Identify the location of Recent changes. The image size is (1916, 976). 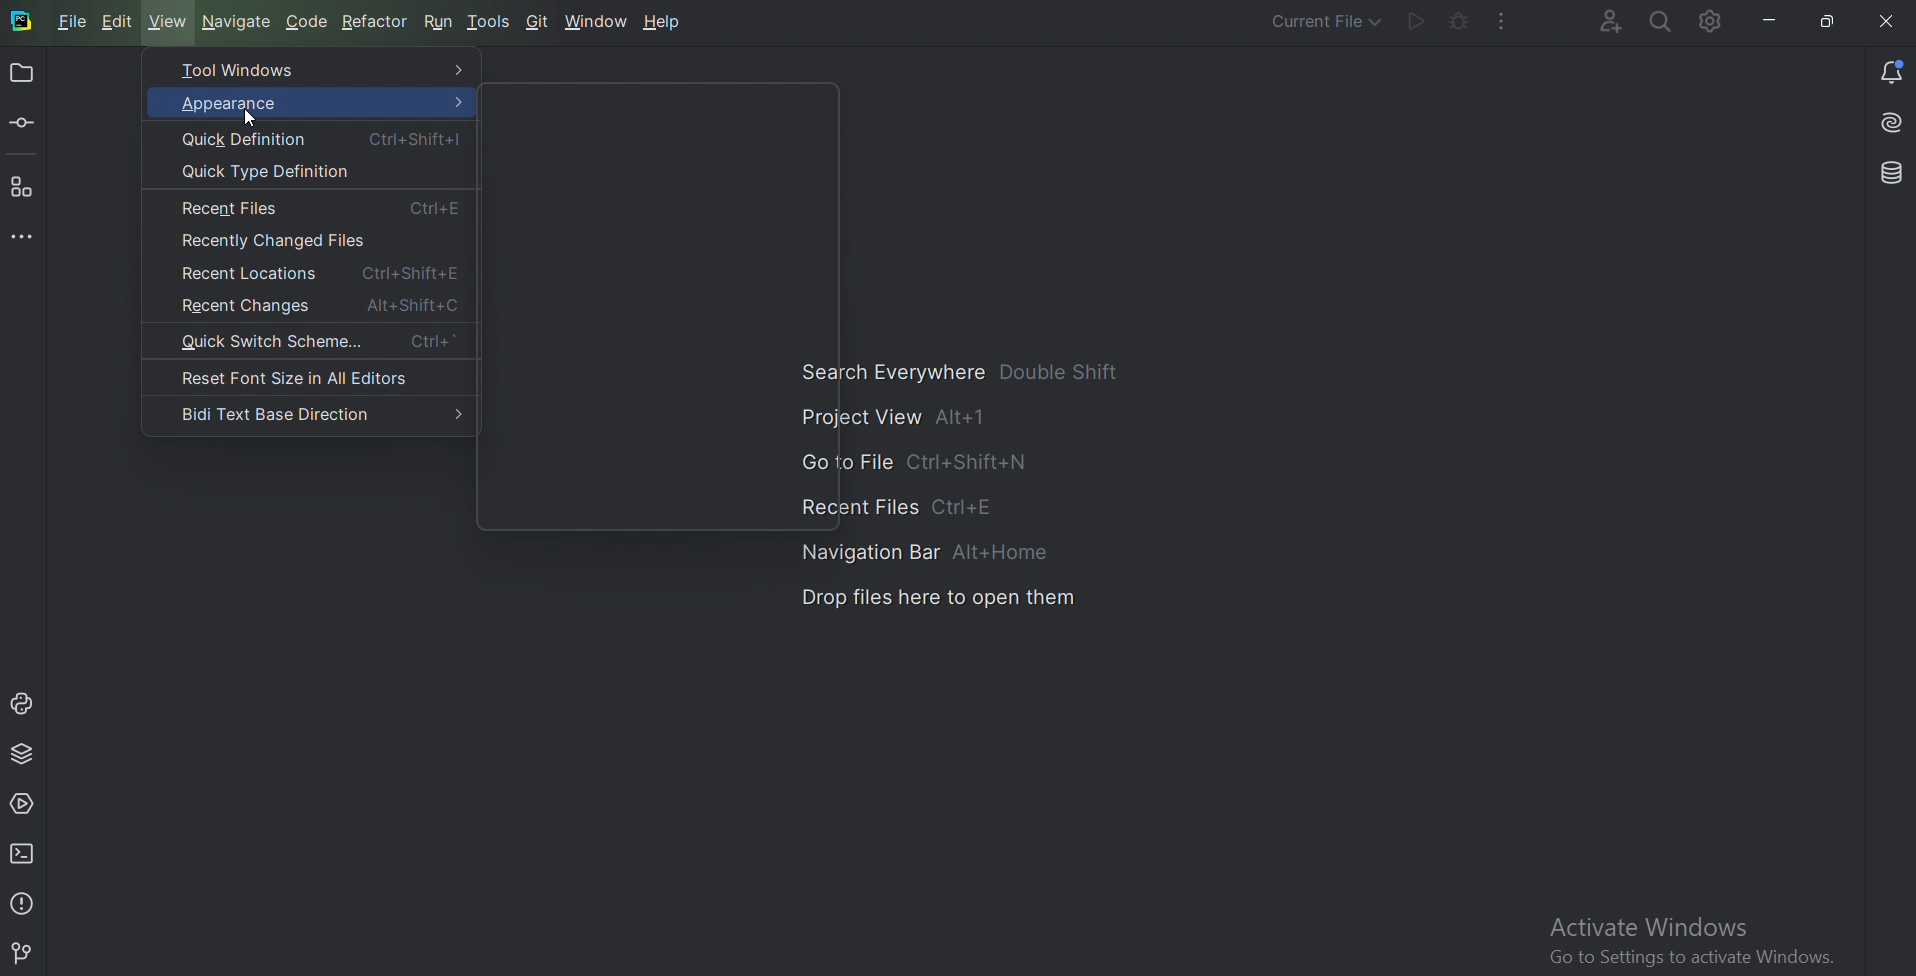
(318, 304).